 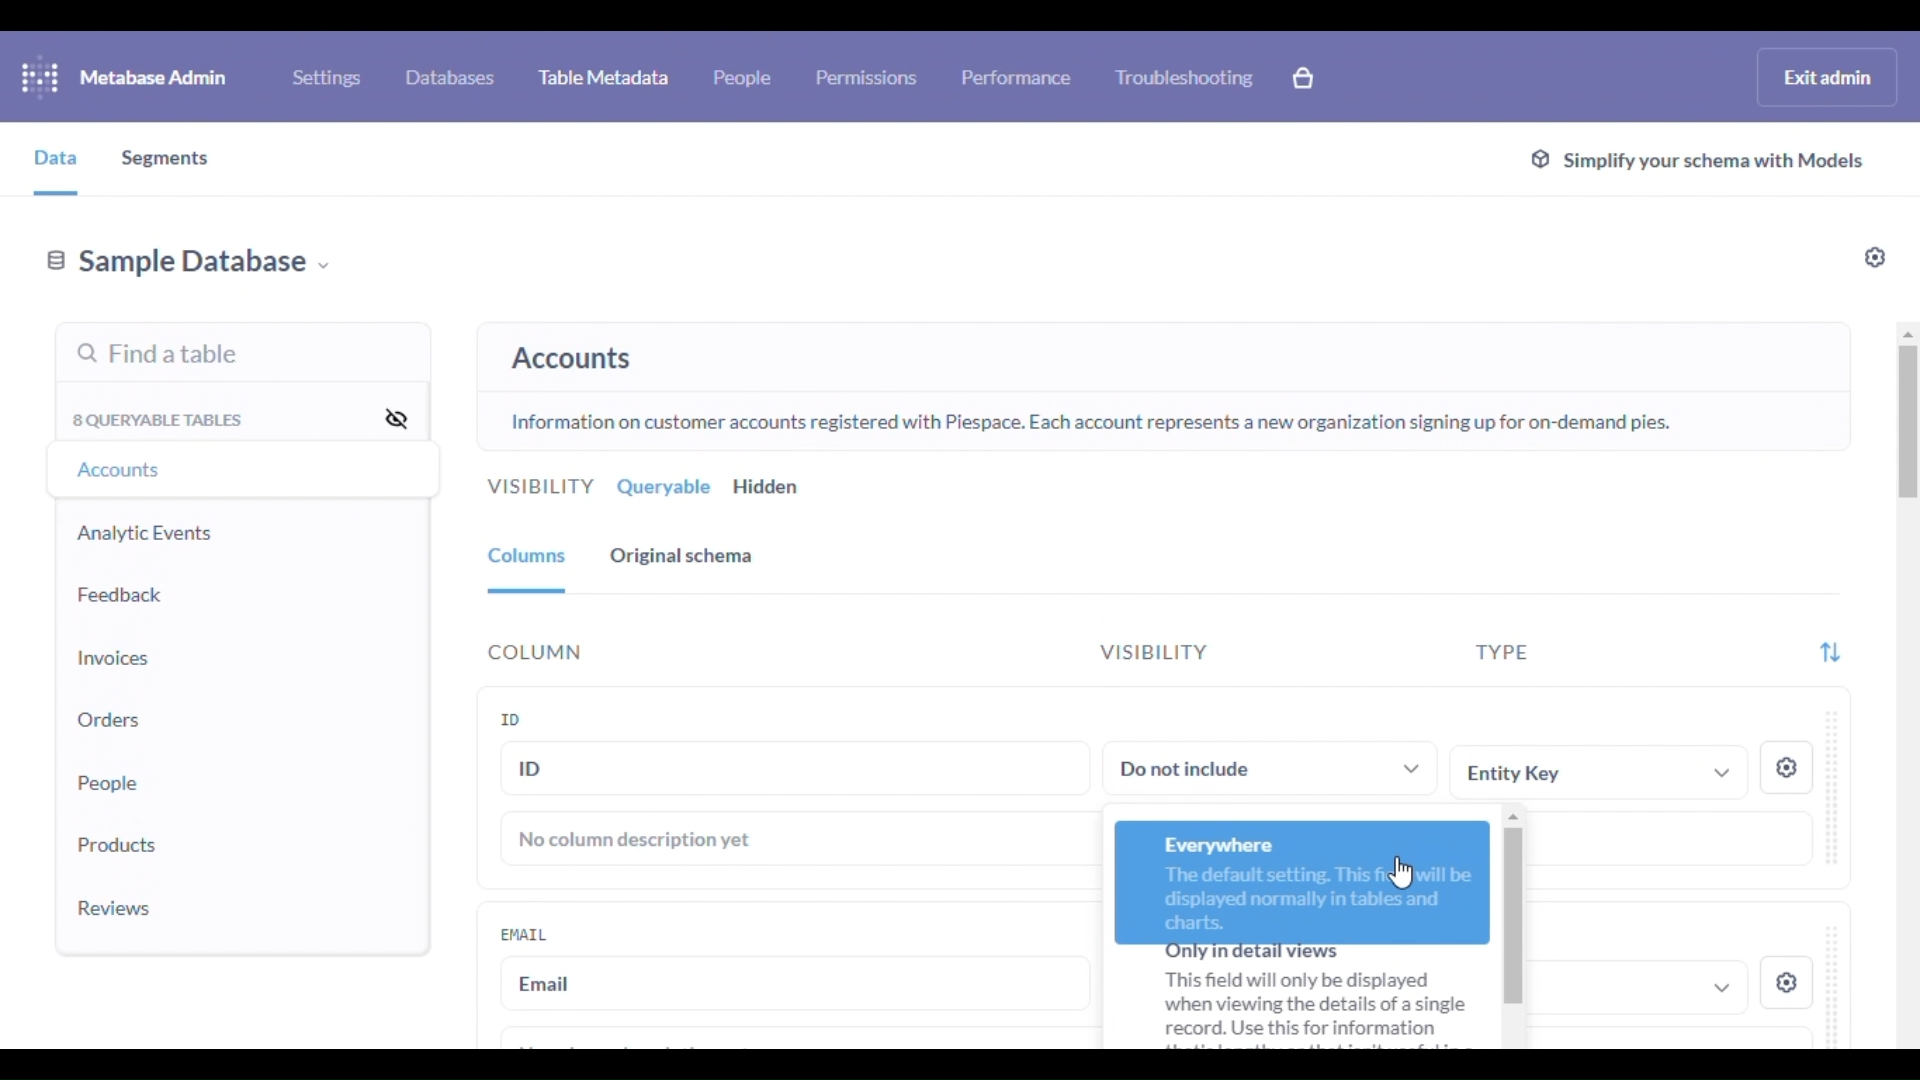 What do you see at coordinates (1018, 76) in the screenshot?
I see `performance` at bounding box center [1018, 76].